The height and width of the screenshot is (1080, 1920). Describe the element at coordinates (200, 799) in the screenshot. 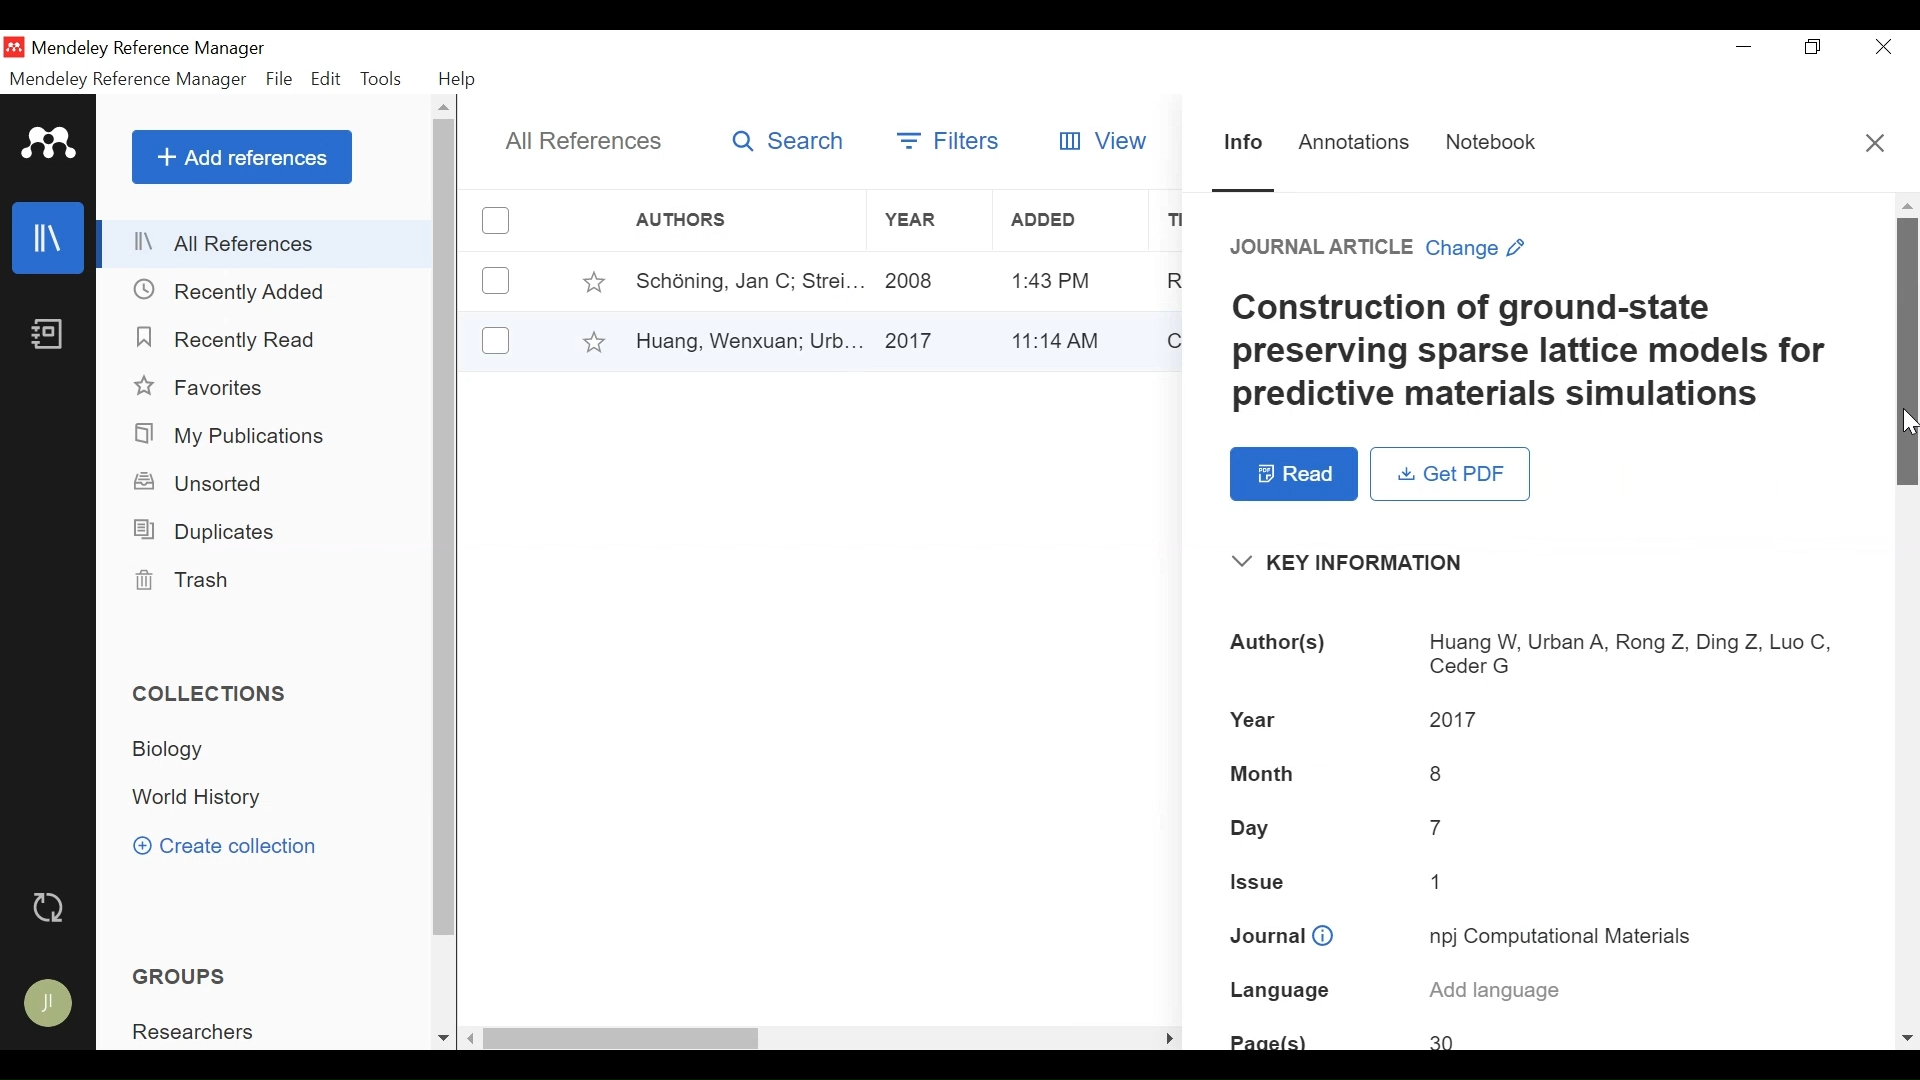

I see `Collection` at that location.